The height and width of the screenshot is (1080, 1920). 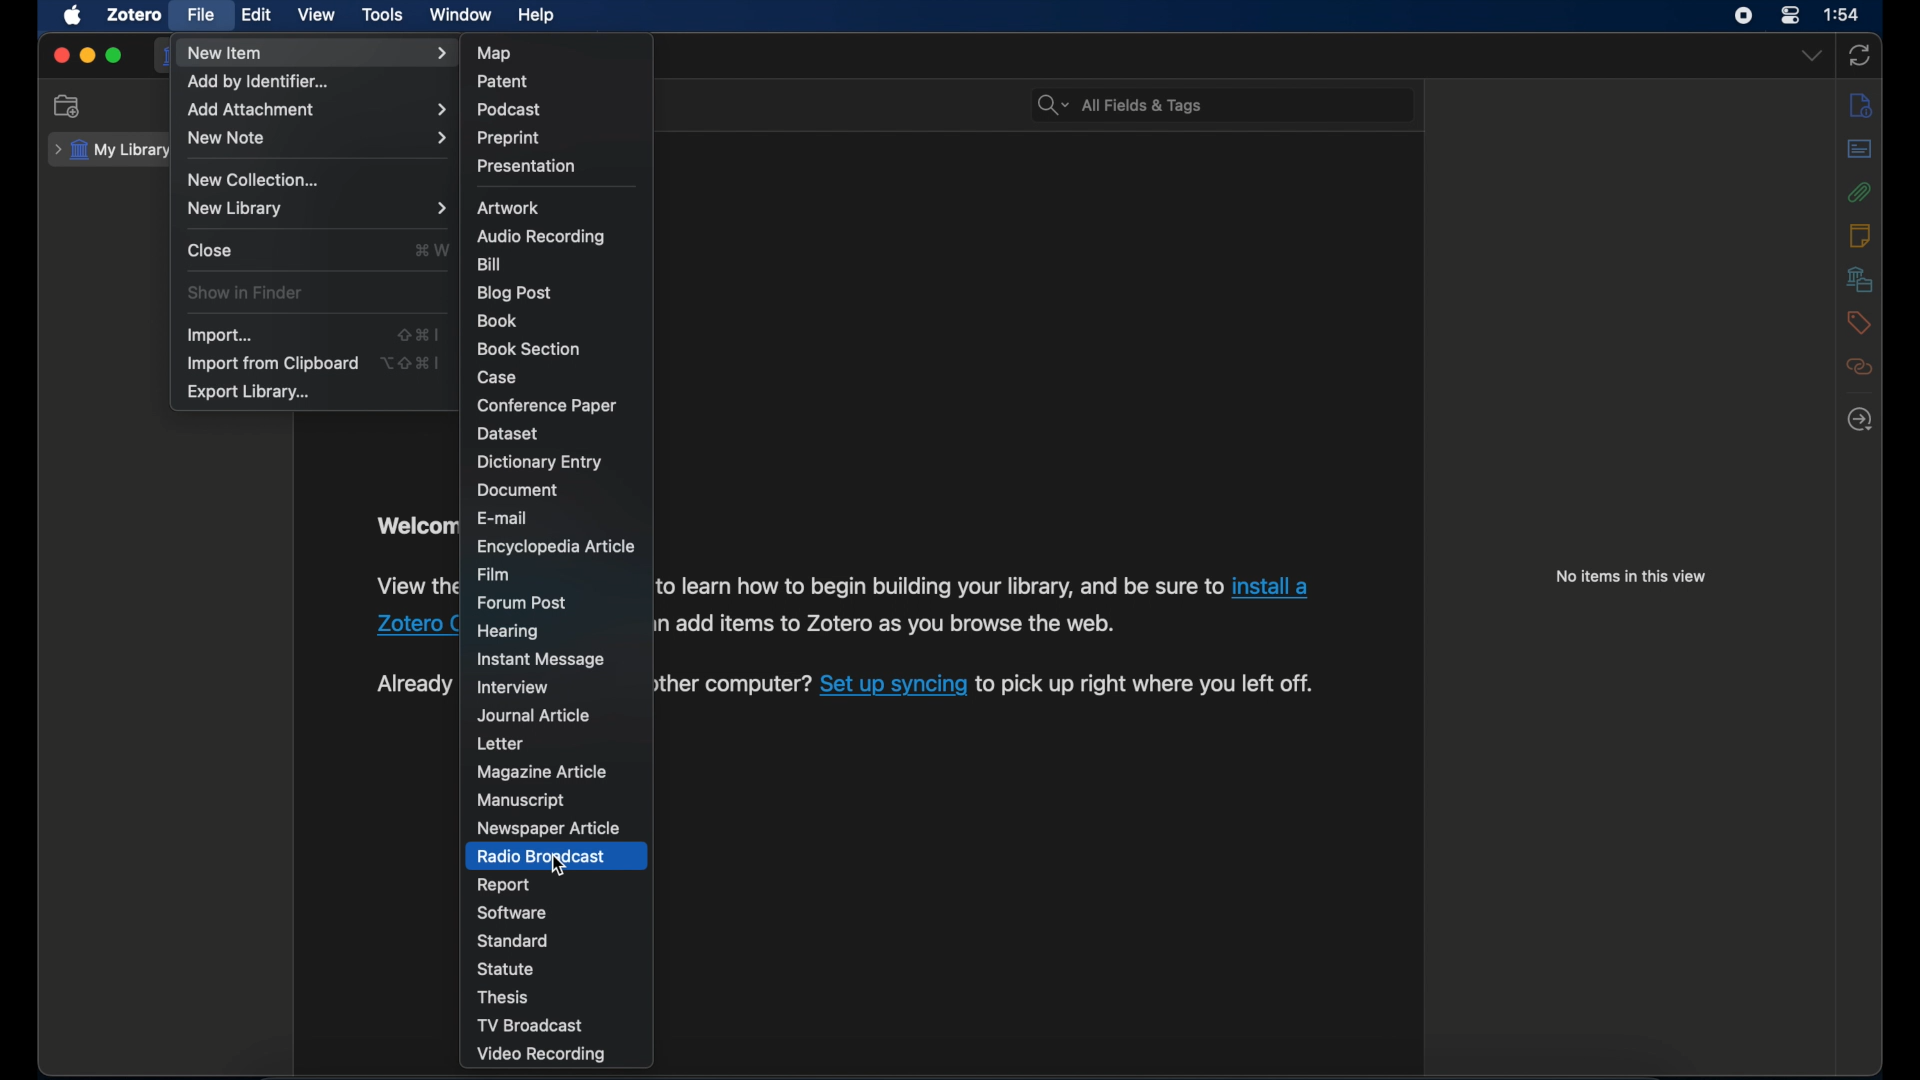 What do you see at coordinates (560, 867) in the screenshot?
I see `cursor` at bounding box center [560, 867].